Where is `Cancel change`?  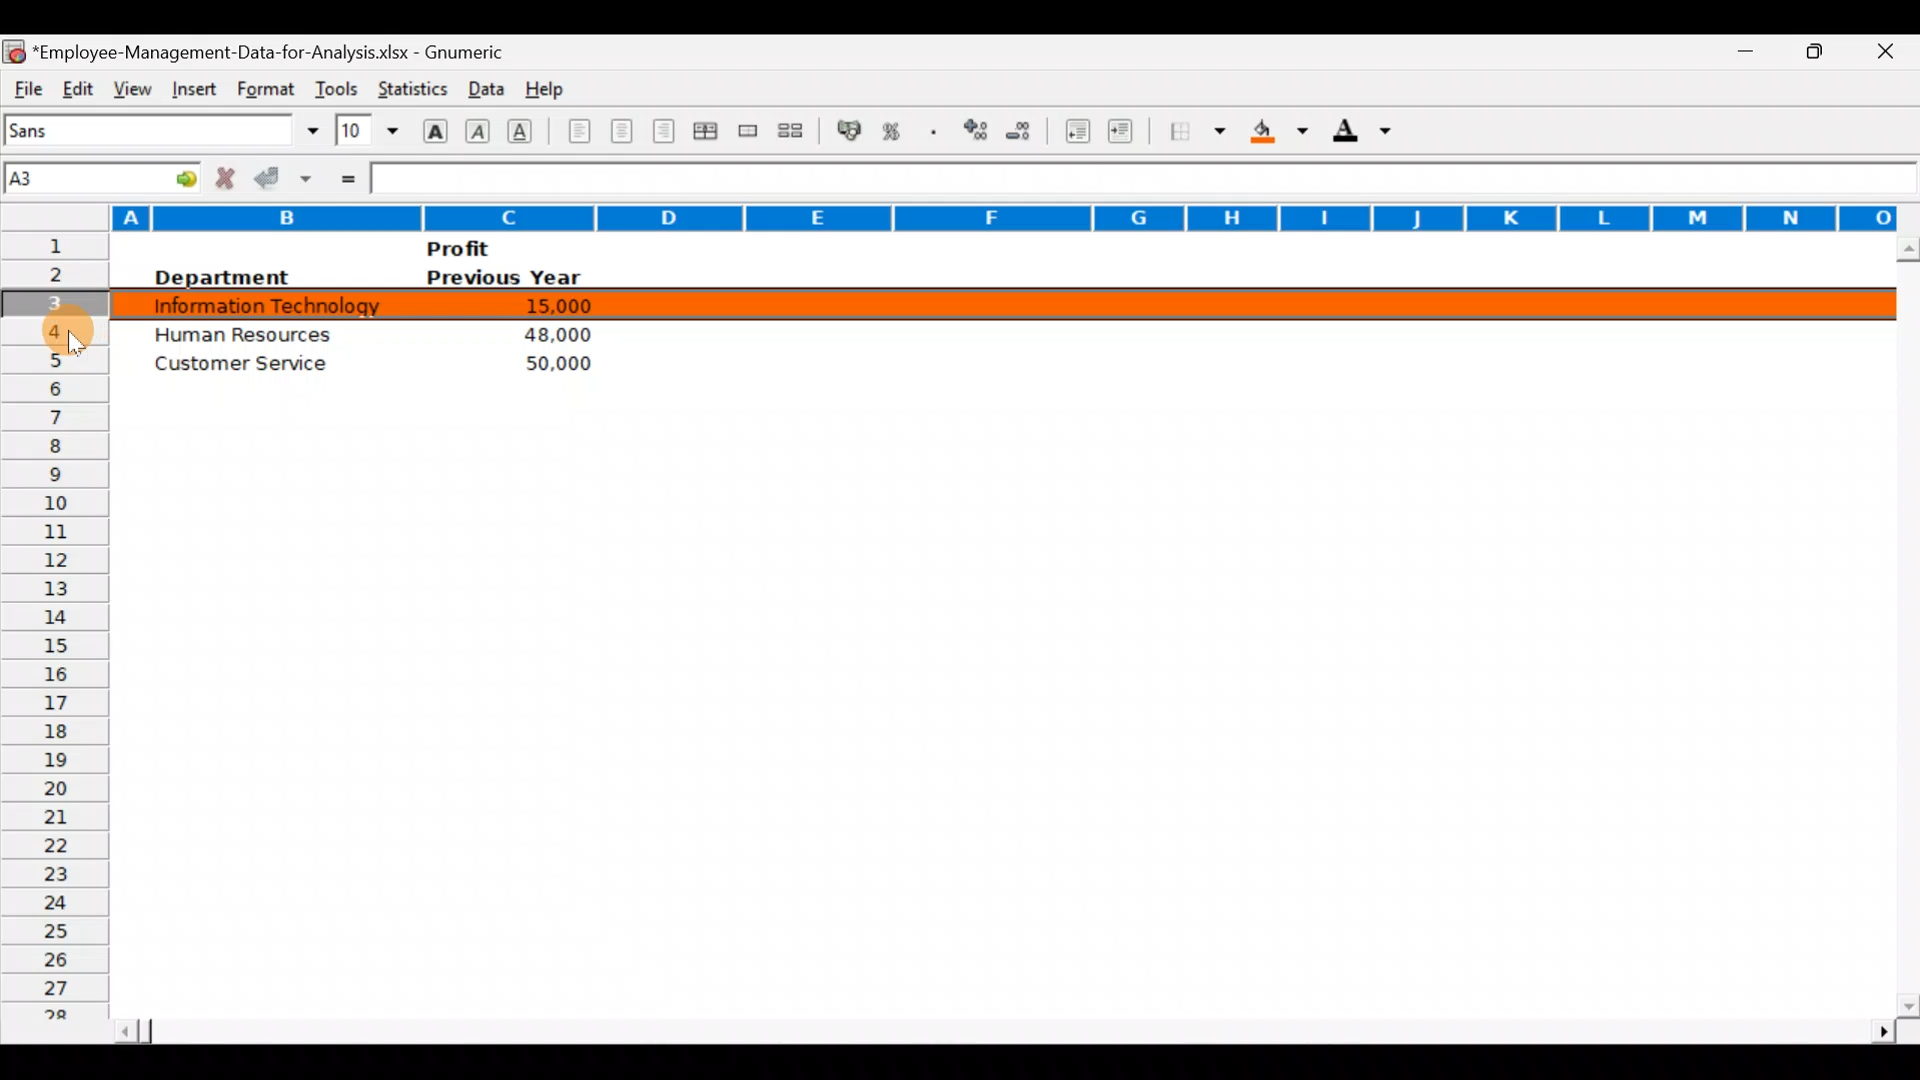
Cancel change is located at coordinates (230, 177).